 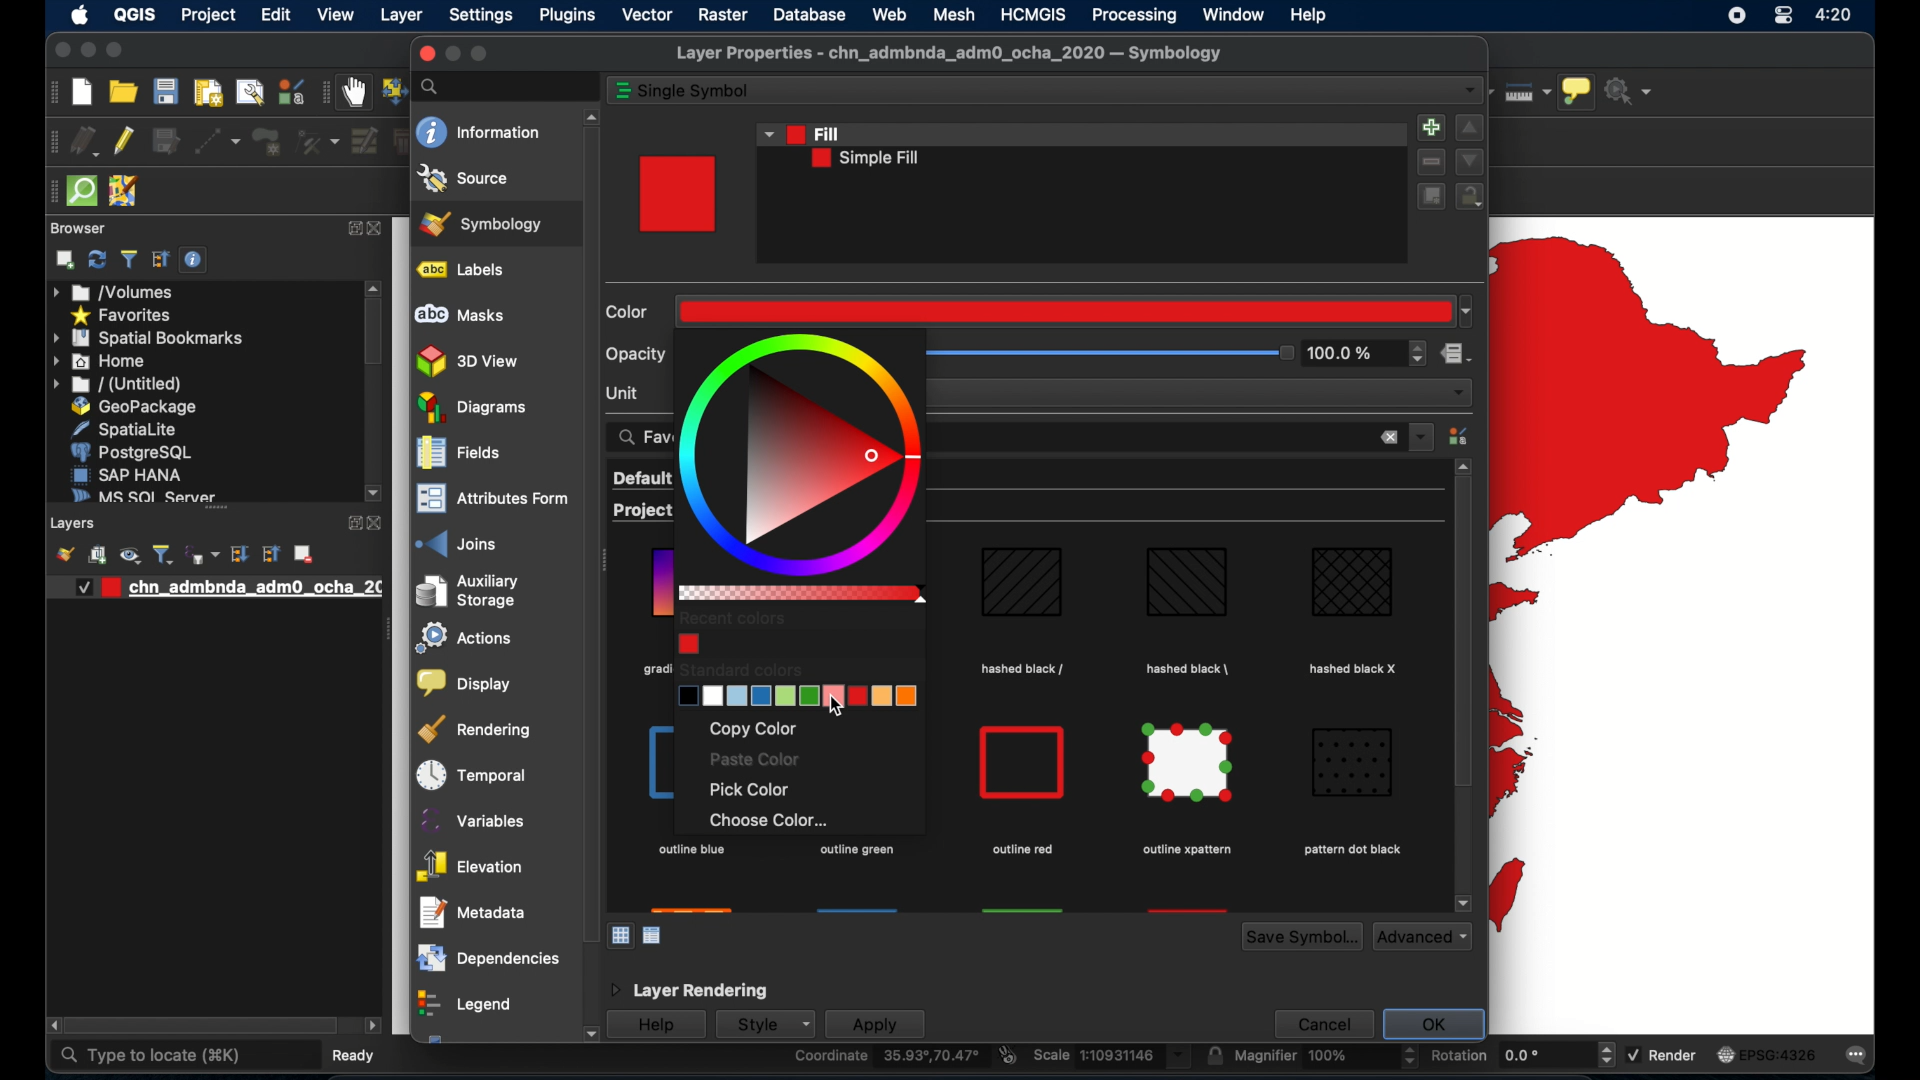 I want to click on Gradient preview , so click(x=1023, y=763).